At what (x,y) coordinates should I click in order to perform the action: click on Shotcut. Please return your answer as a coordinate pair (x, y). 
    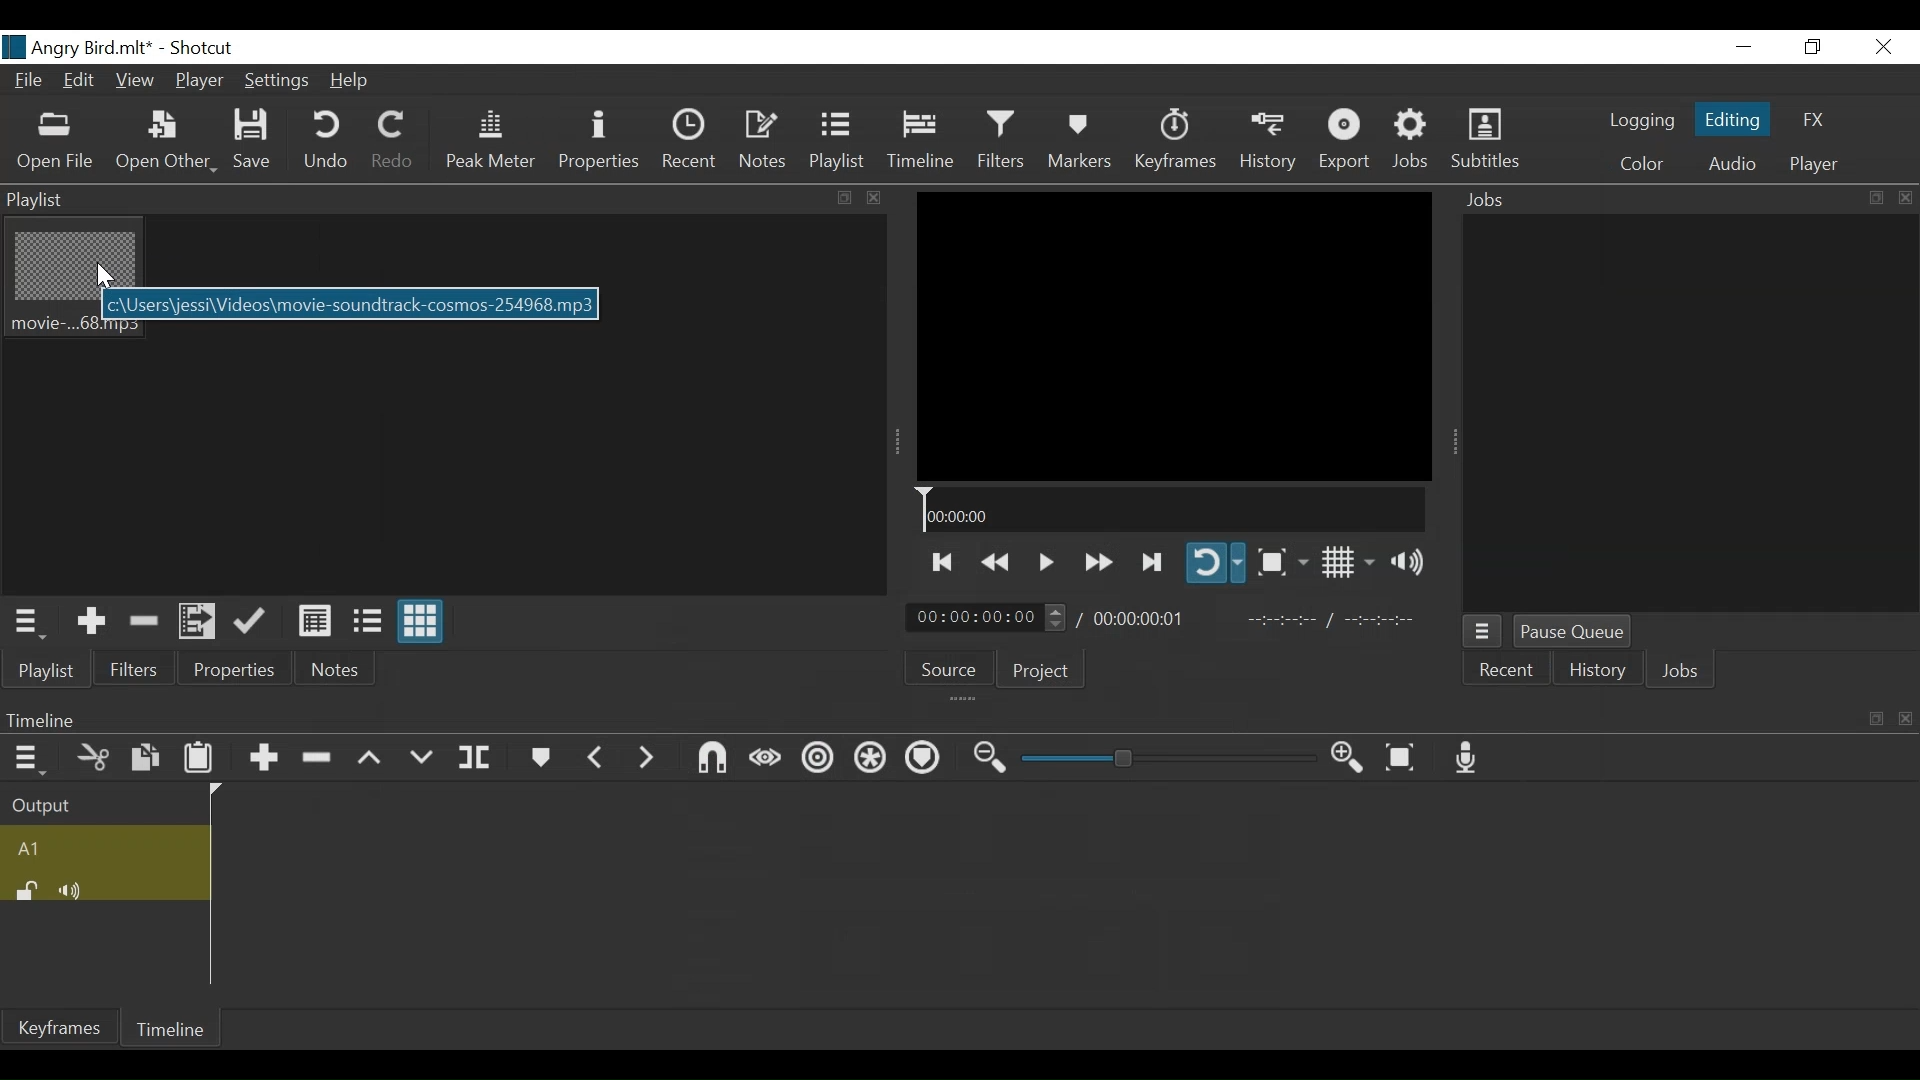
    Looking at the image, I should click on (203, 49).